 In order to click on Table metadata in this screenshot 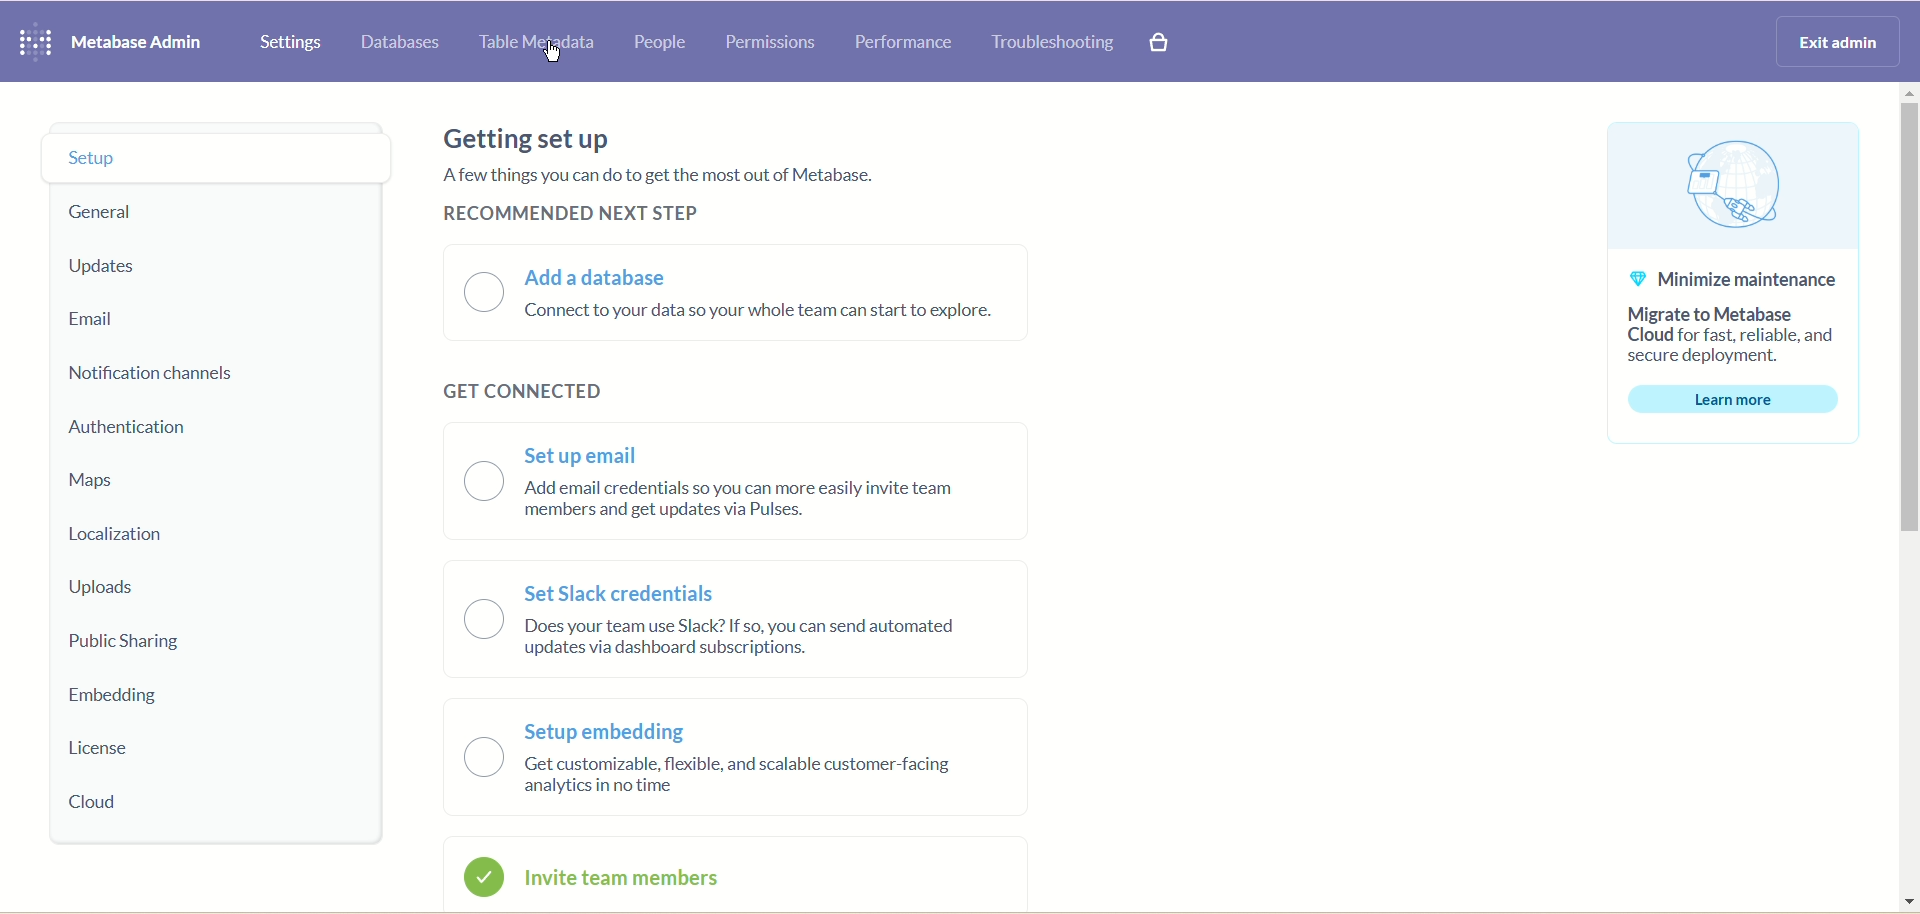, I will do `click(539, 43)`.